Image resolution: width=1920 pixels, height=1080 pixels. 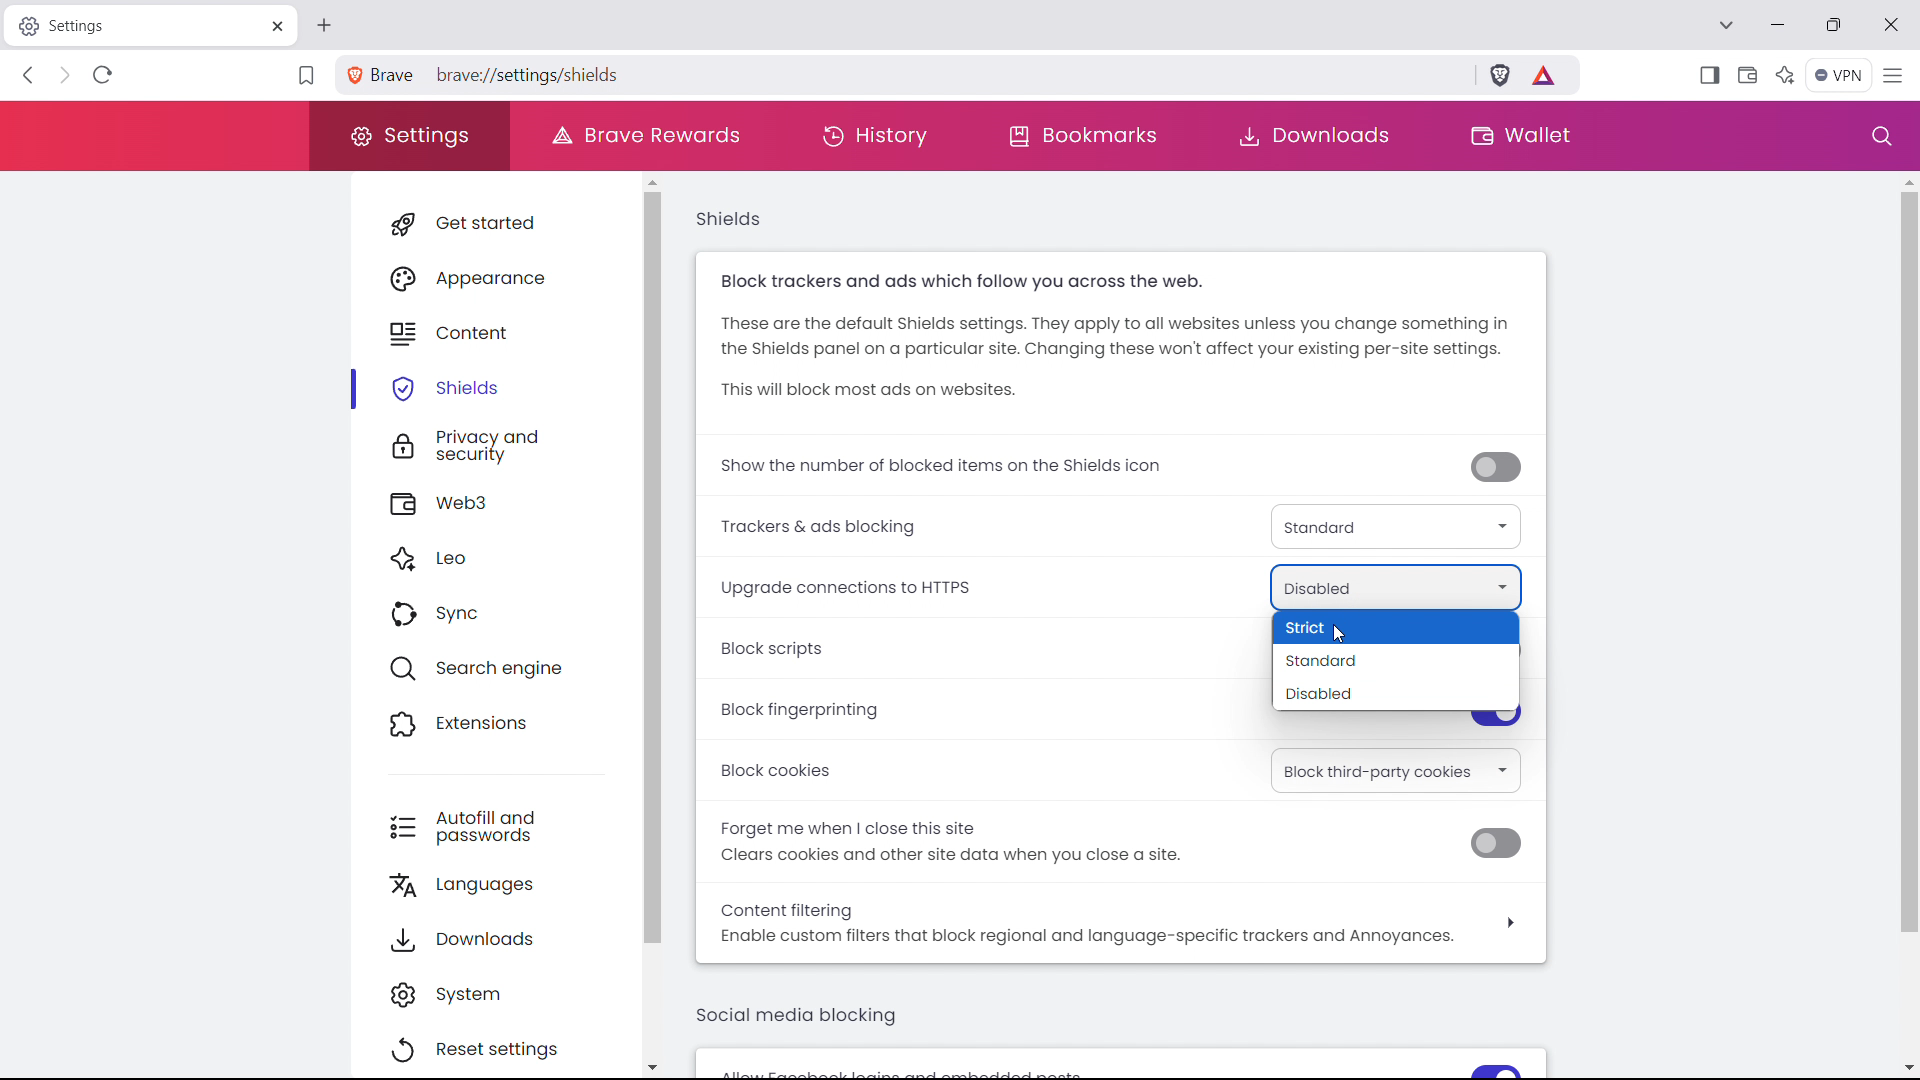 What do you see at coordinates (852, 826) in the screenshot?
I see `Forget me when | close this site` at bounding box center [852, 826].